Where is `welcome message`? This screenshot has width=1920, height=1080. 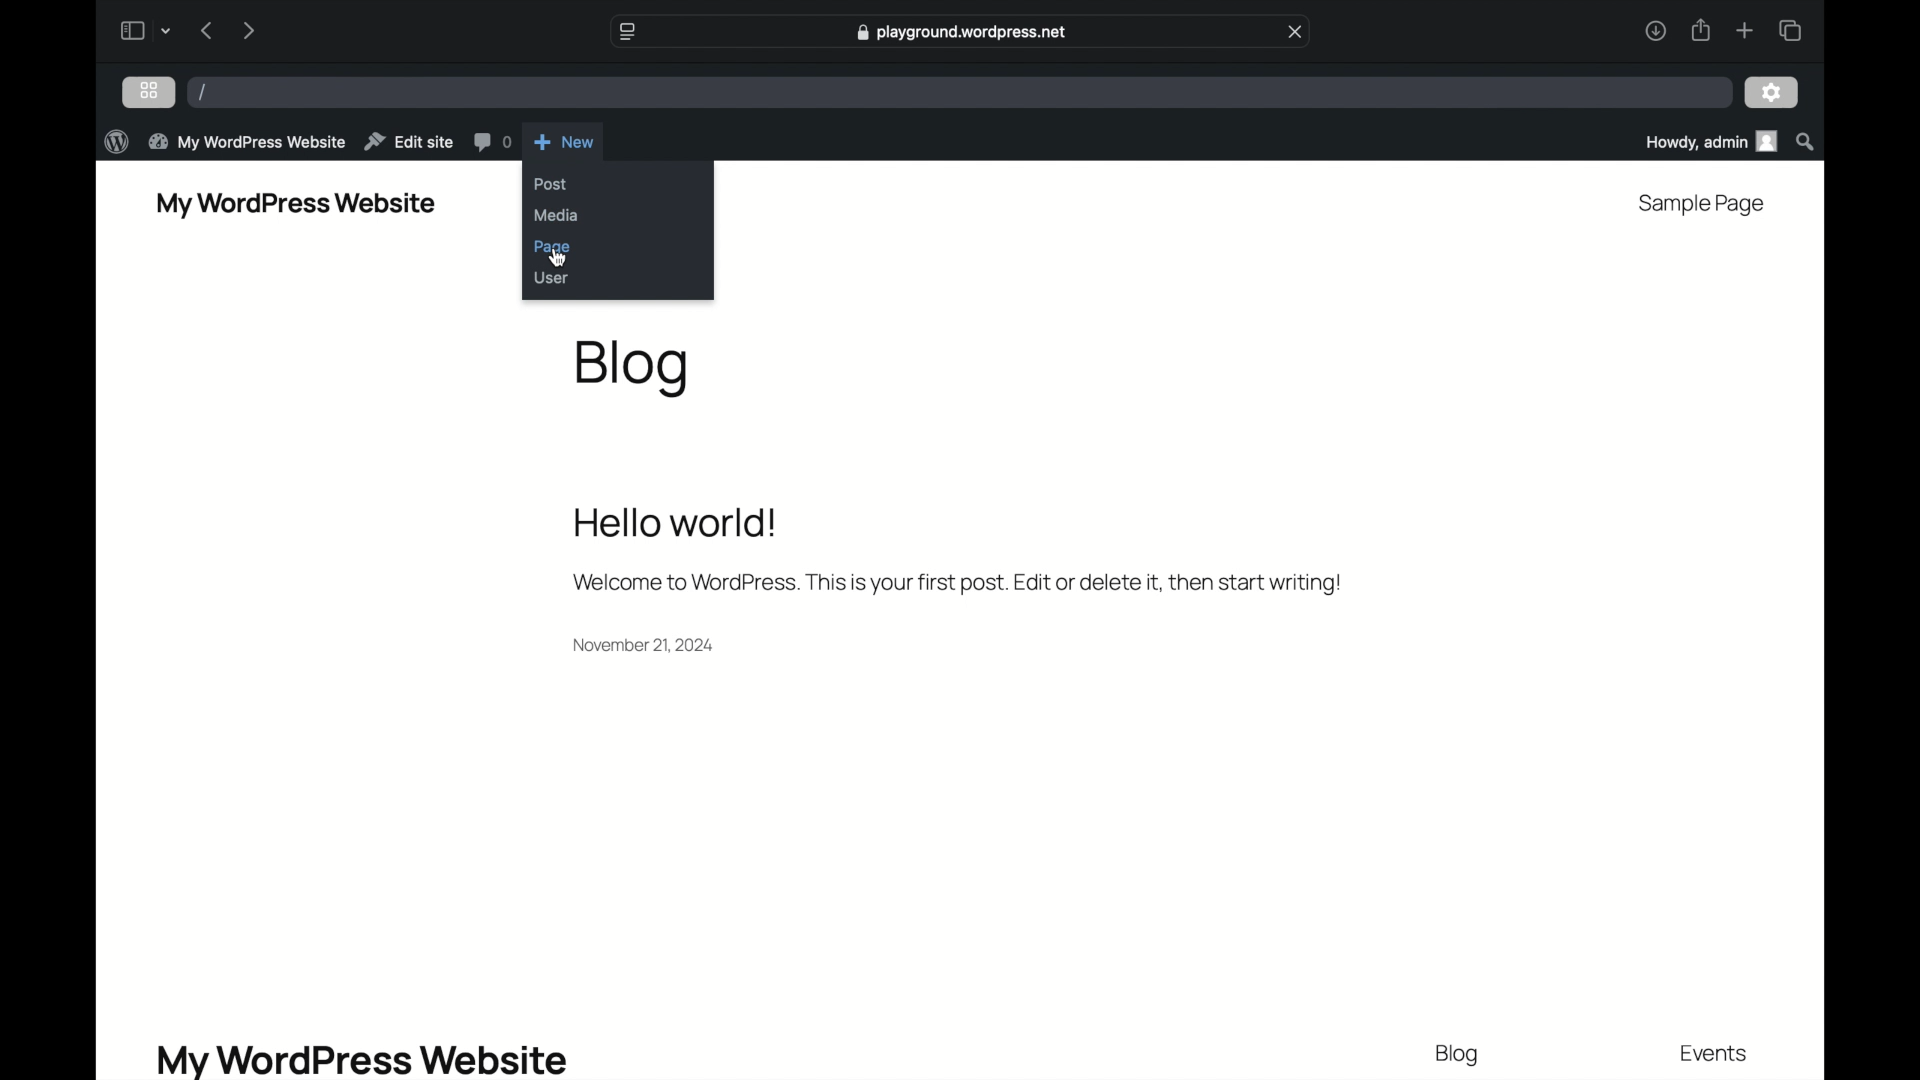
welcome message is located at coordinates (958, 582).